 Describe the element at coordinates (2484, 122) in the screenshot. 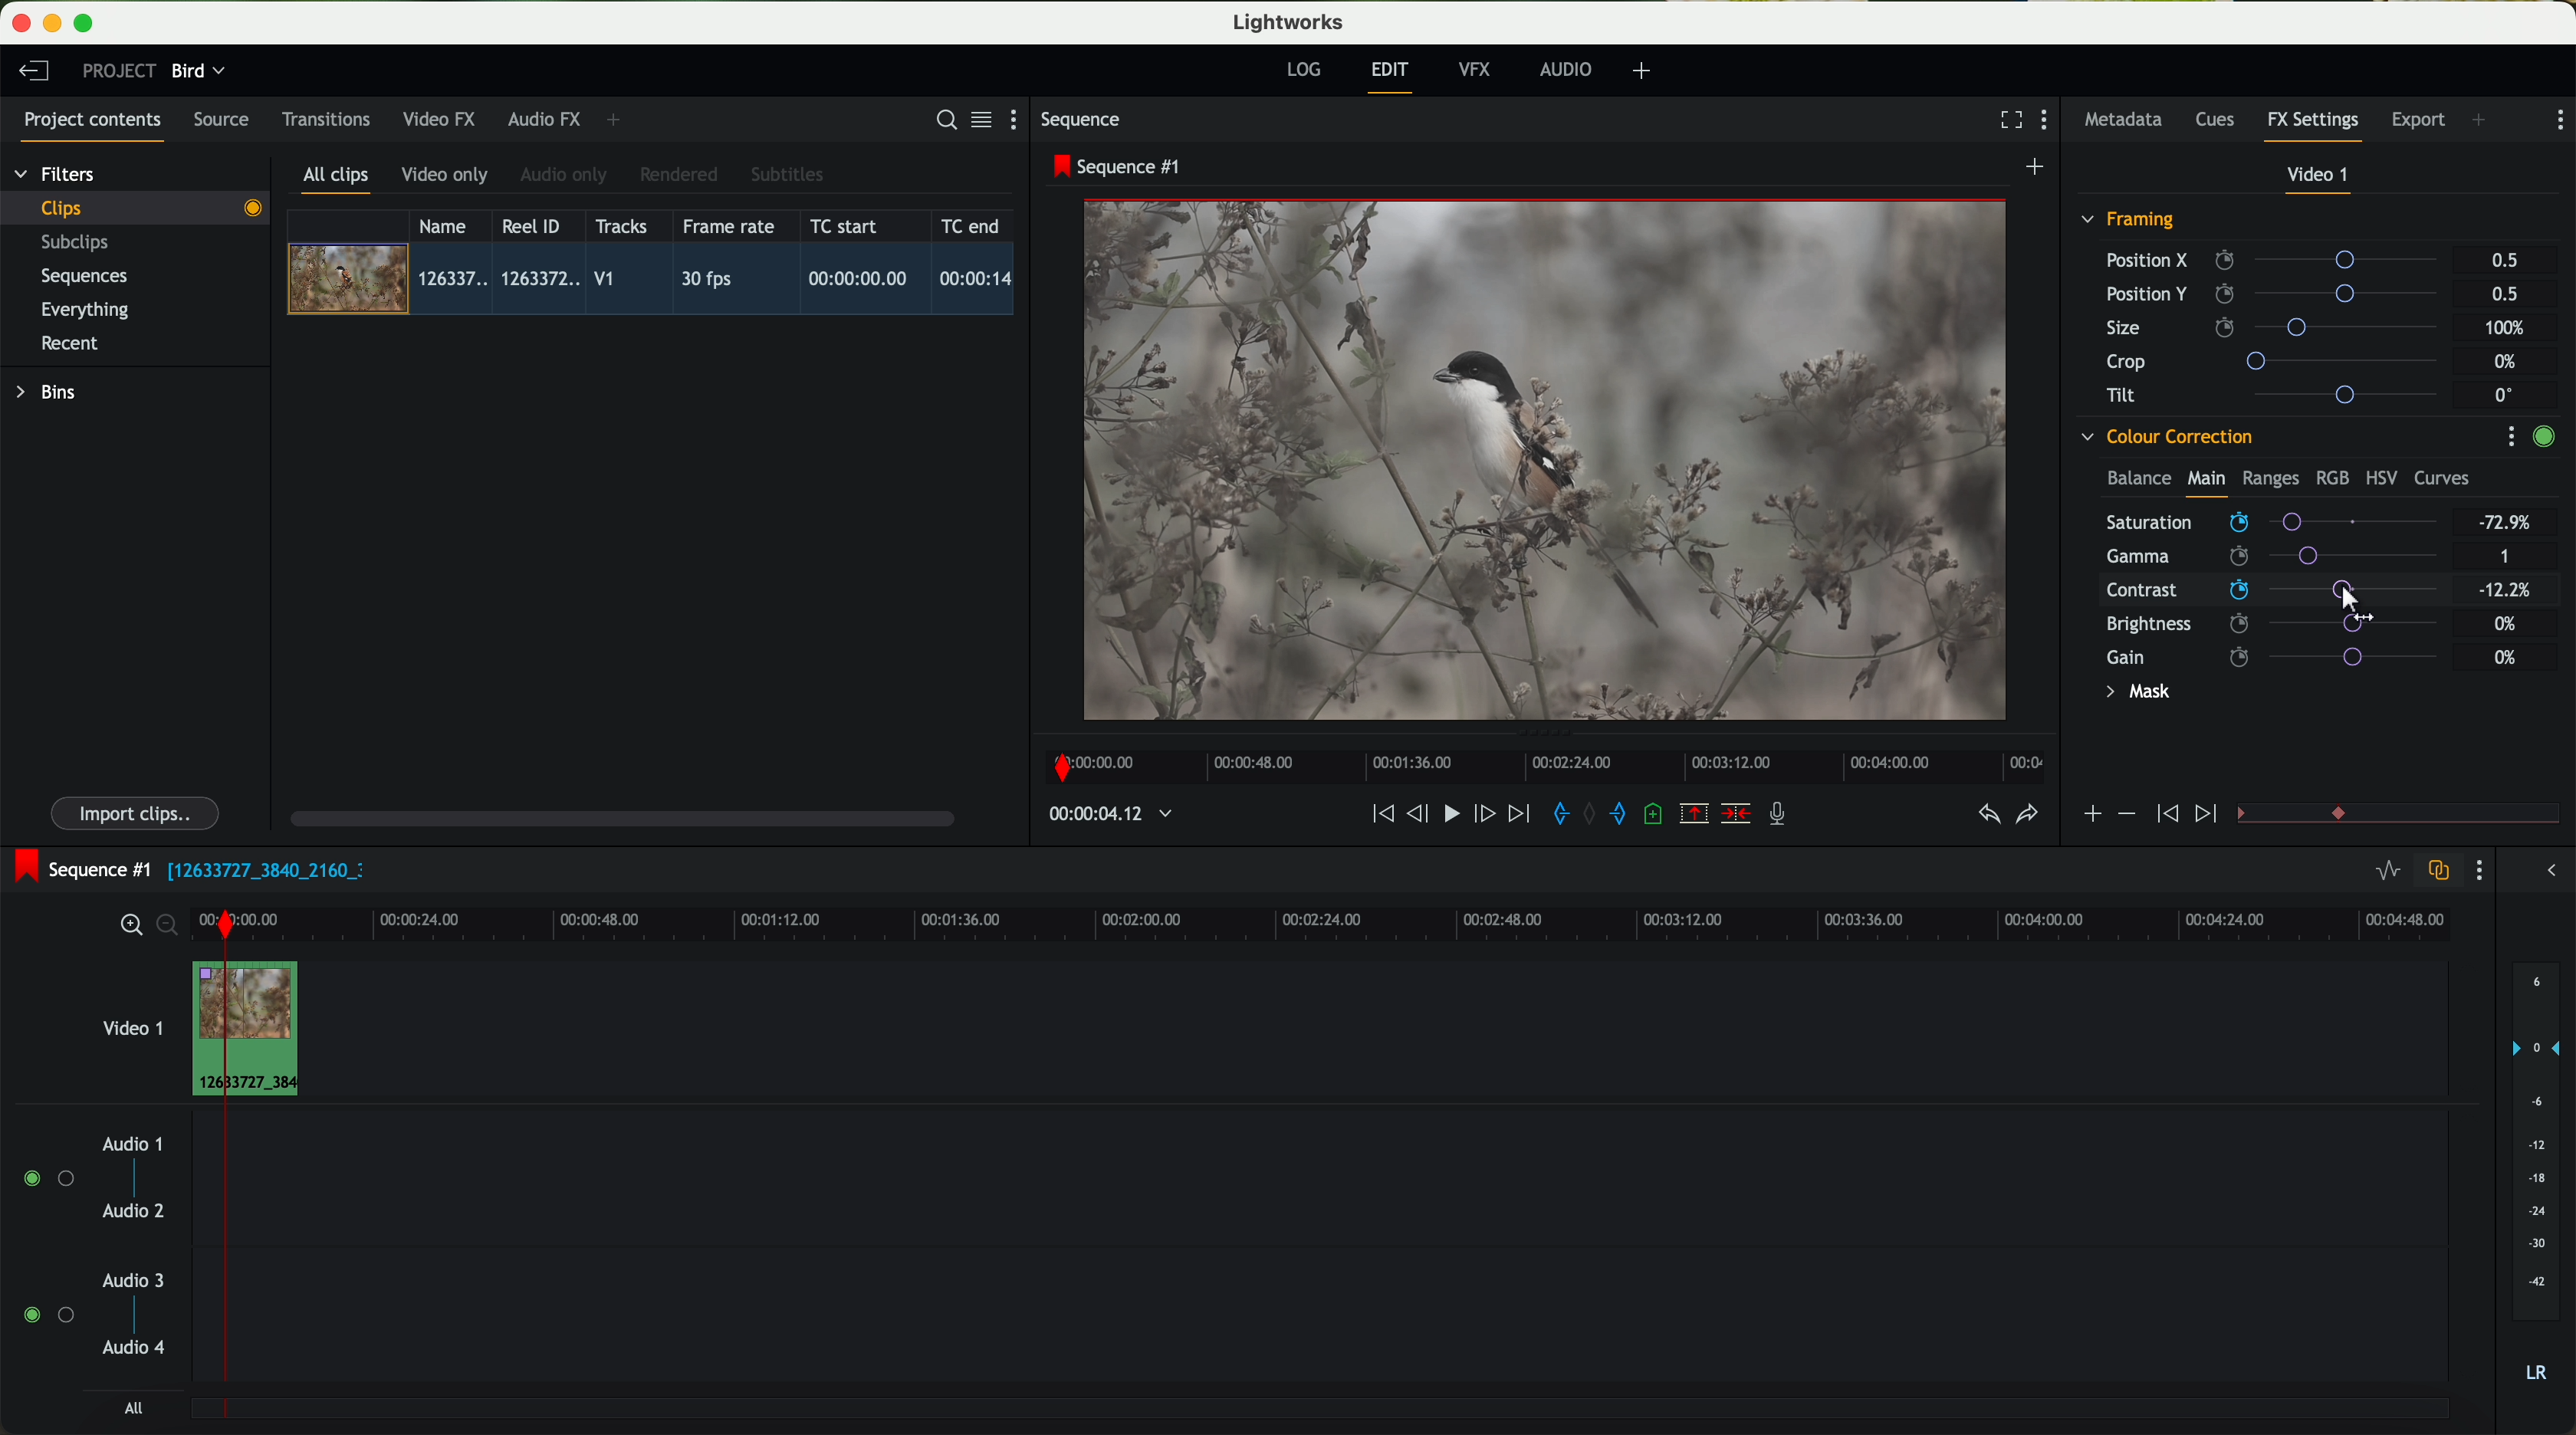

I see `add panel` at that location.